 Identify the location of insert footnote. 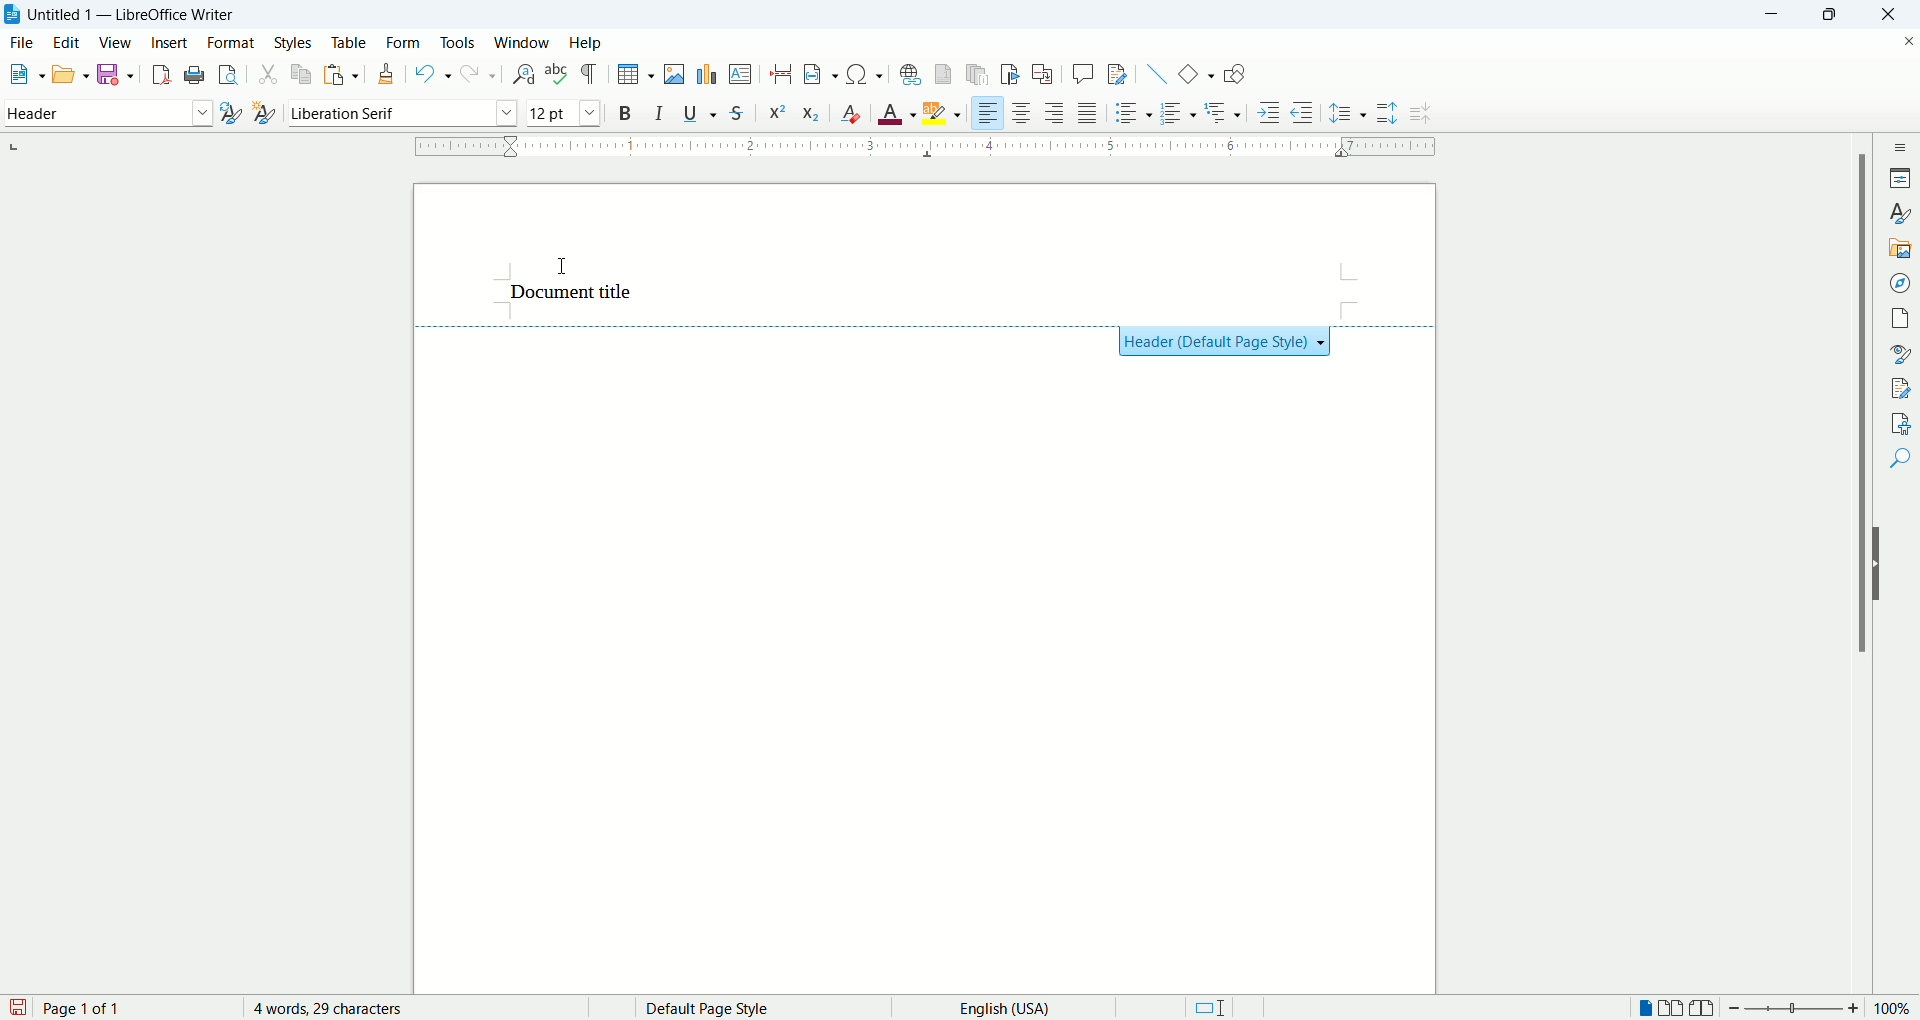
(940, 76).